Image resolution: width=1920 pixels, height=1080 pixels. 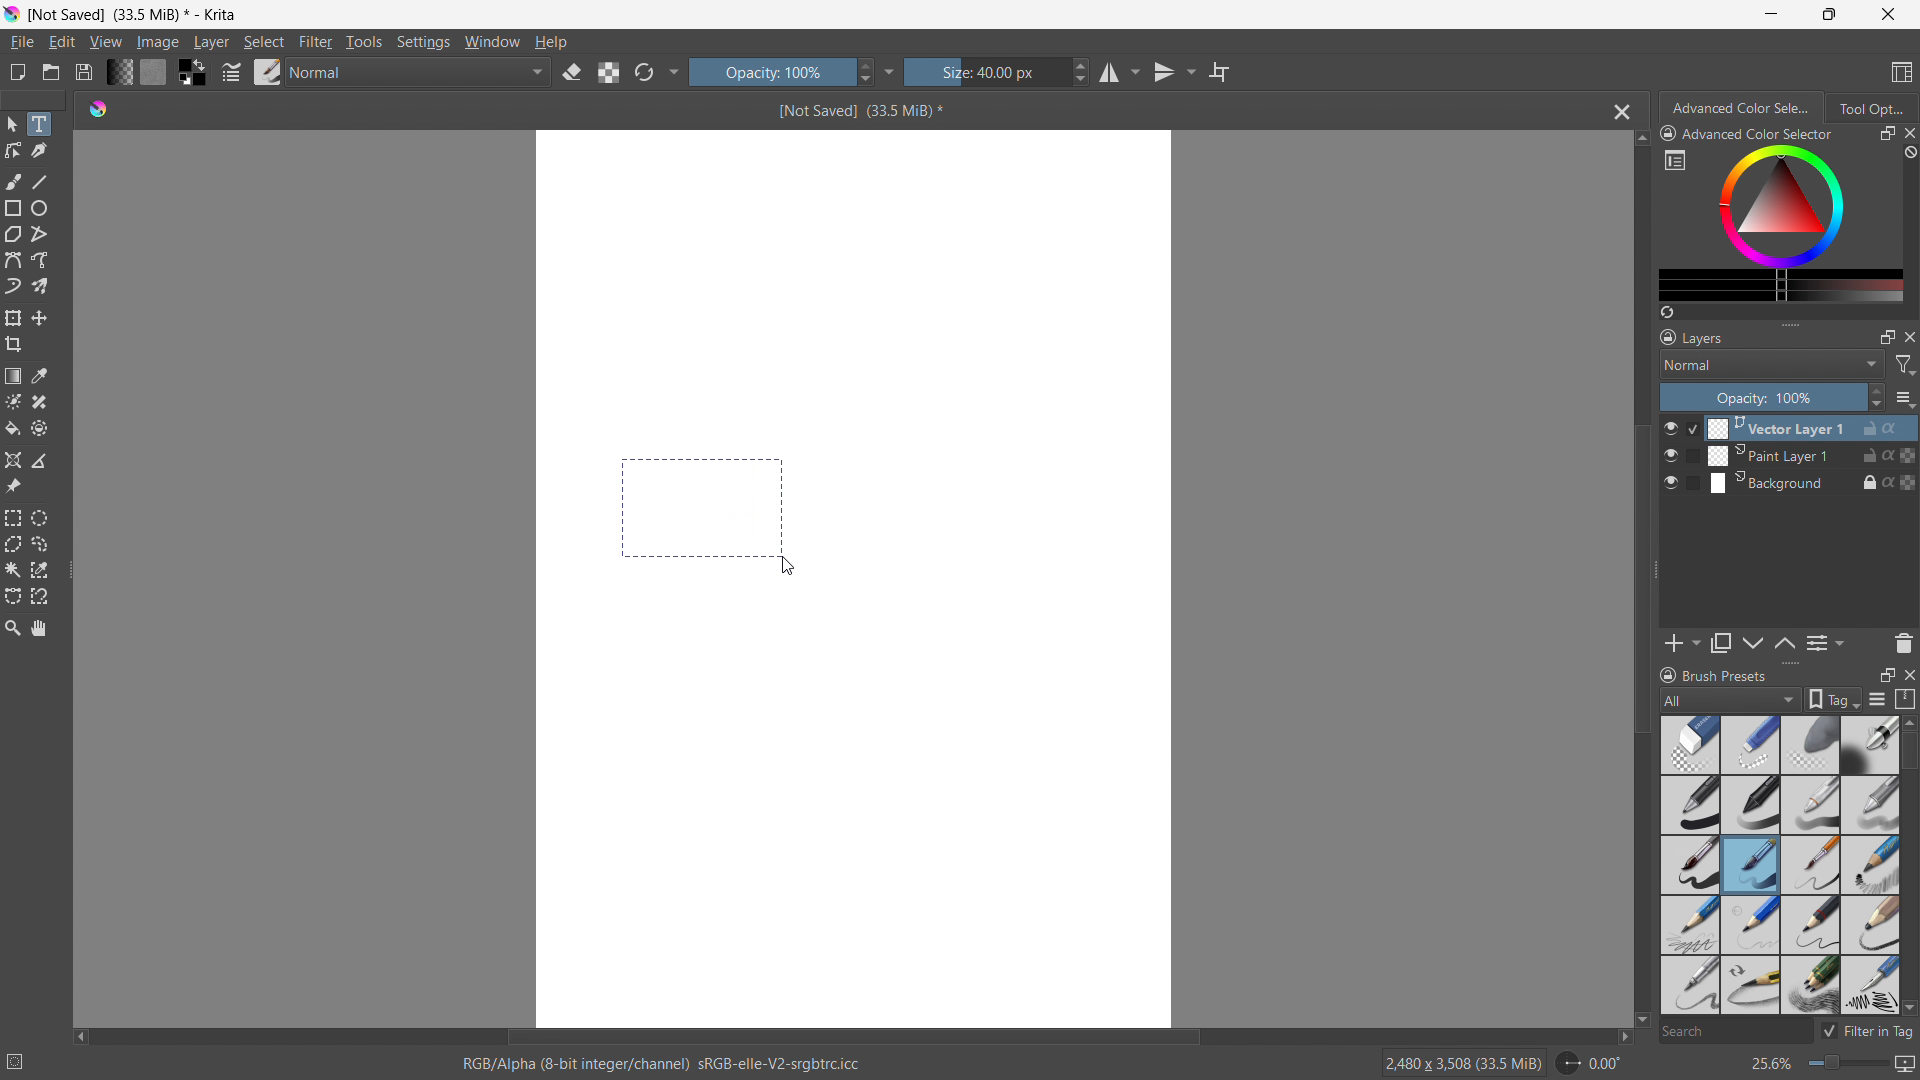 What do you see at coordinates (1869, 985) in the screenshot?
I see `pencil` at bounding box center [1869, 985].